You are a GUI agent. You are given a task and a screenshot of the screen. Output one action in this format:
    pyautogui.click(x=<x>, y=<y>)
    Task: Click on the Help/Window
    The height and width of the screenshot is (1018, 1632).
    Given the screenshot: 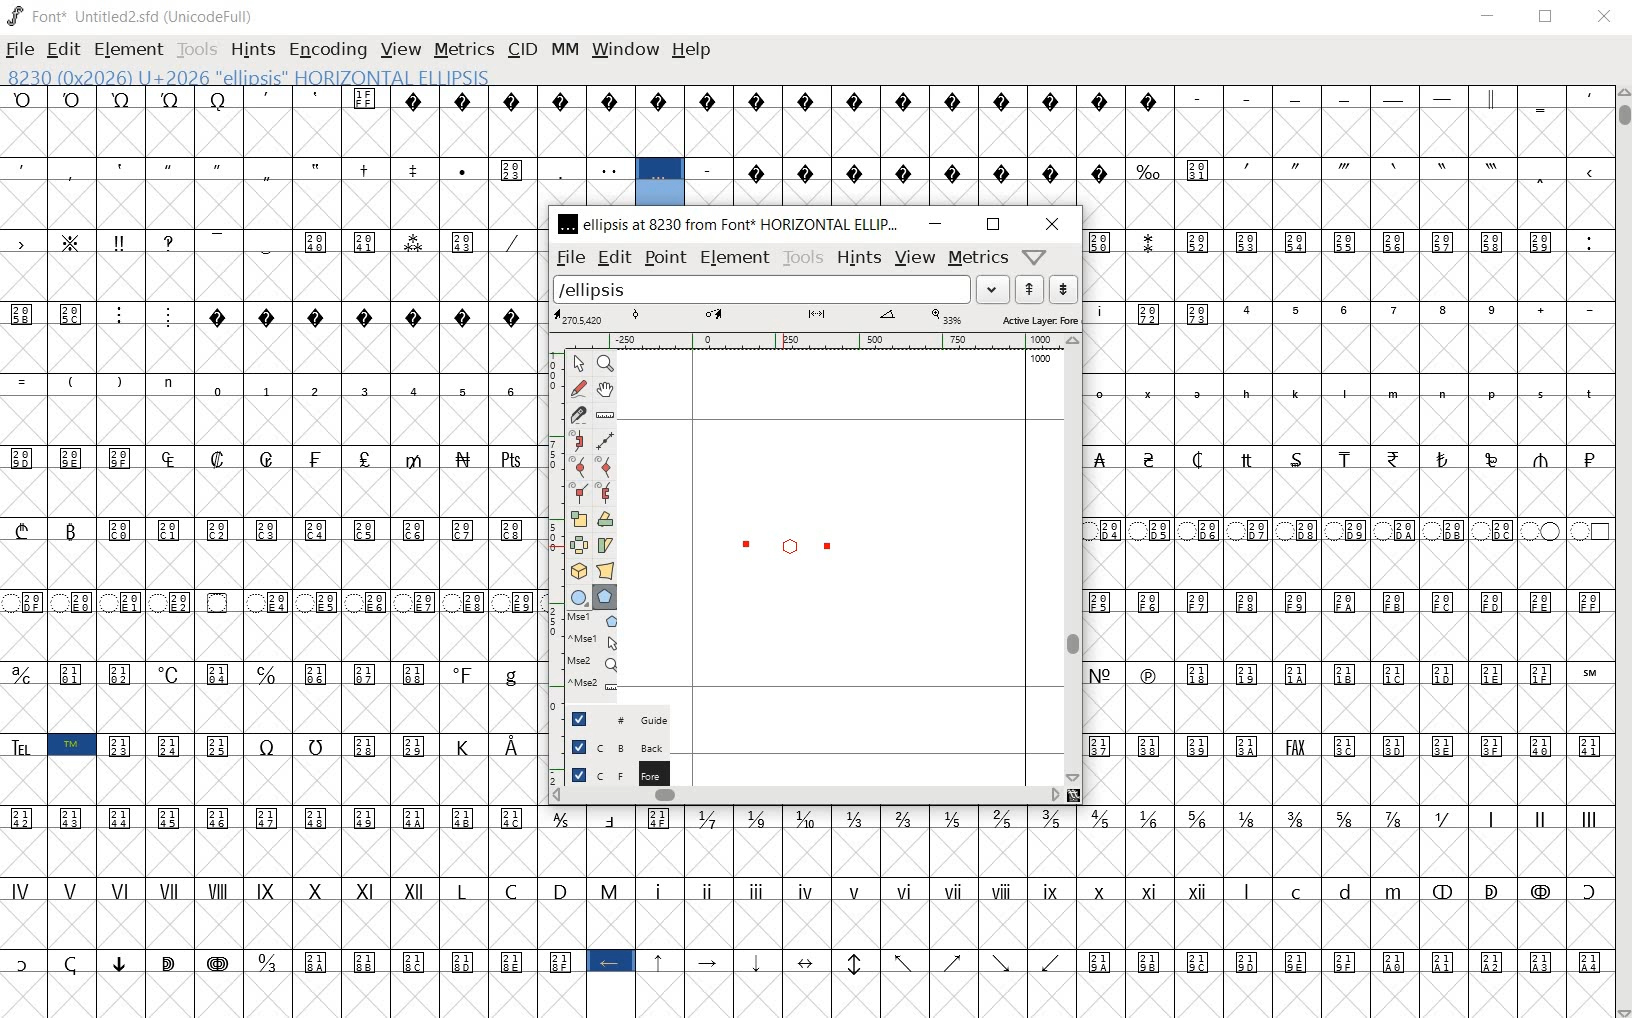 What is the action you would take?
    pyautogui.click(x=1033, y=257)
    